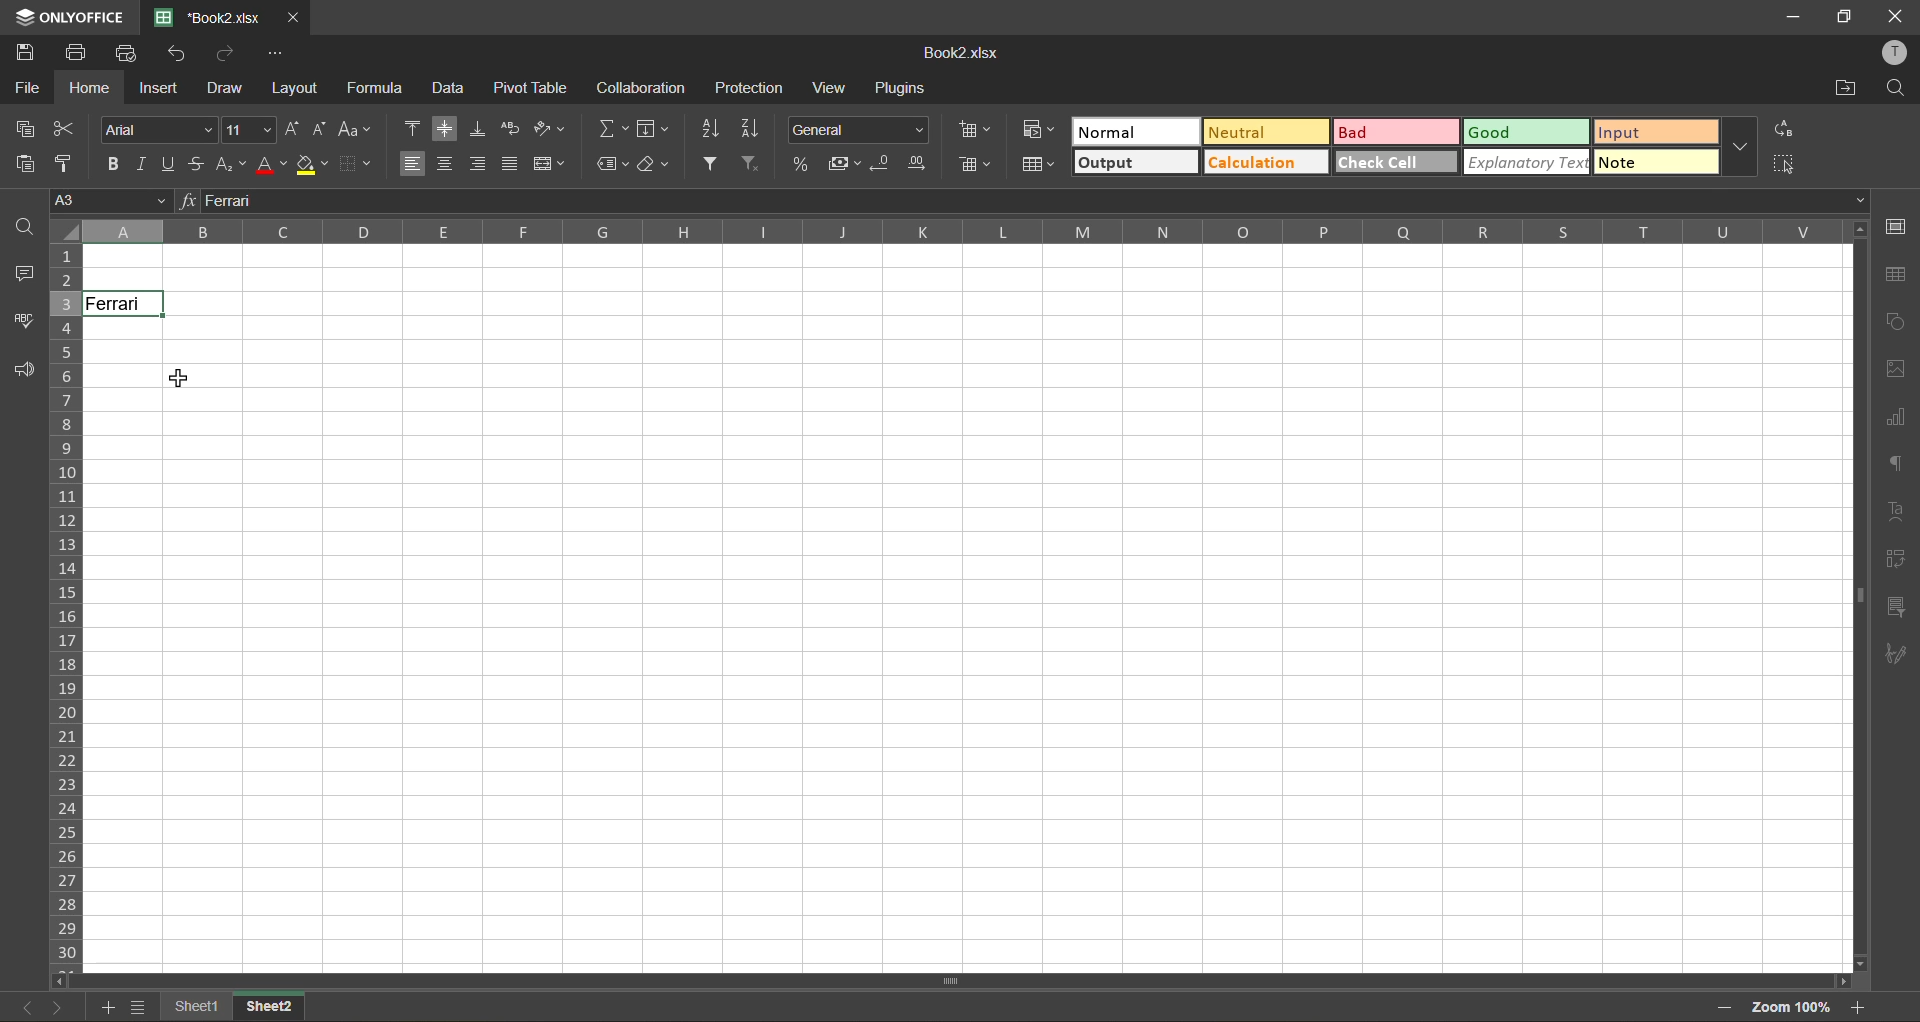 This screenshot has width=1920, height=1022. I want to click on decrement size, so click(320, 130).